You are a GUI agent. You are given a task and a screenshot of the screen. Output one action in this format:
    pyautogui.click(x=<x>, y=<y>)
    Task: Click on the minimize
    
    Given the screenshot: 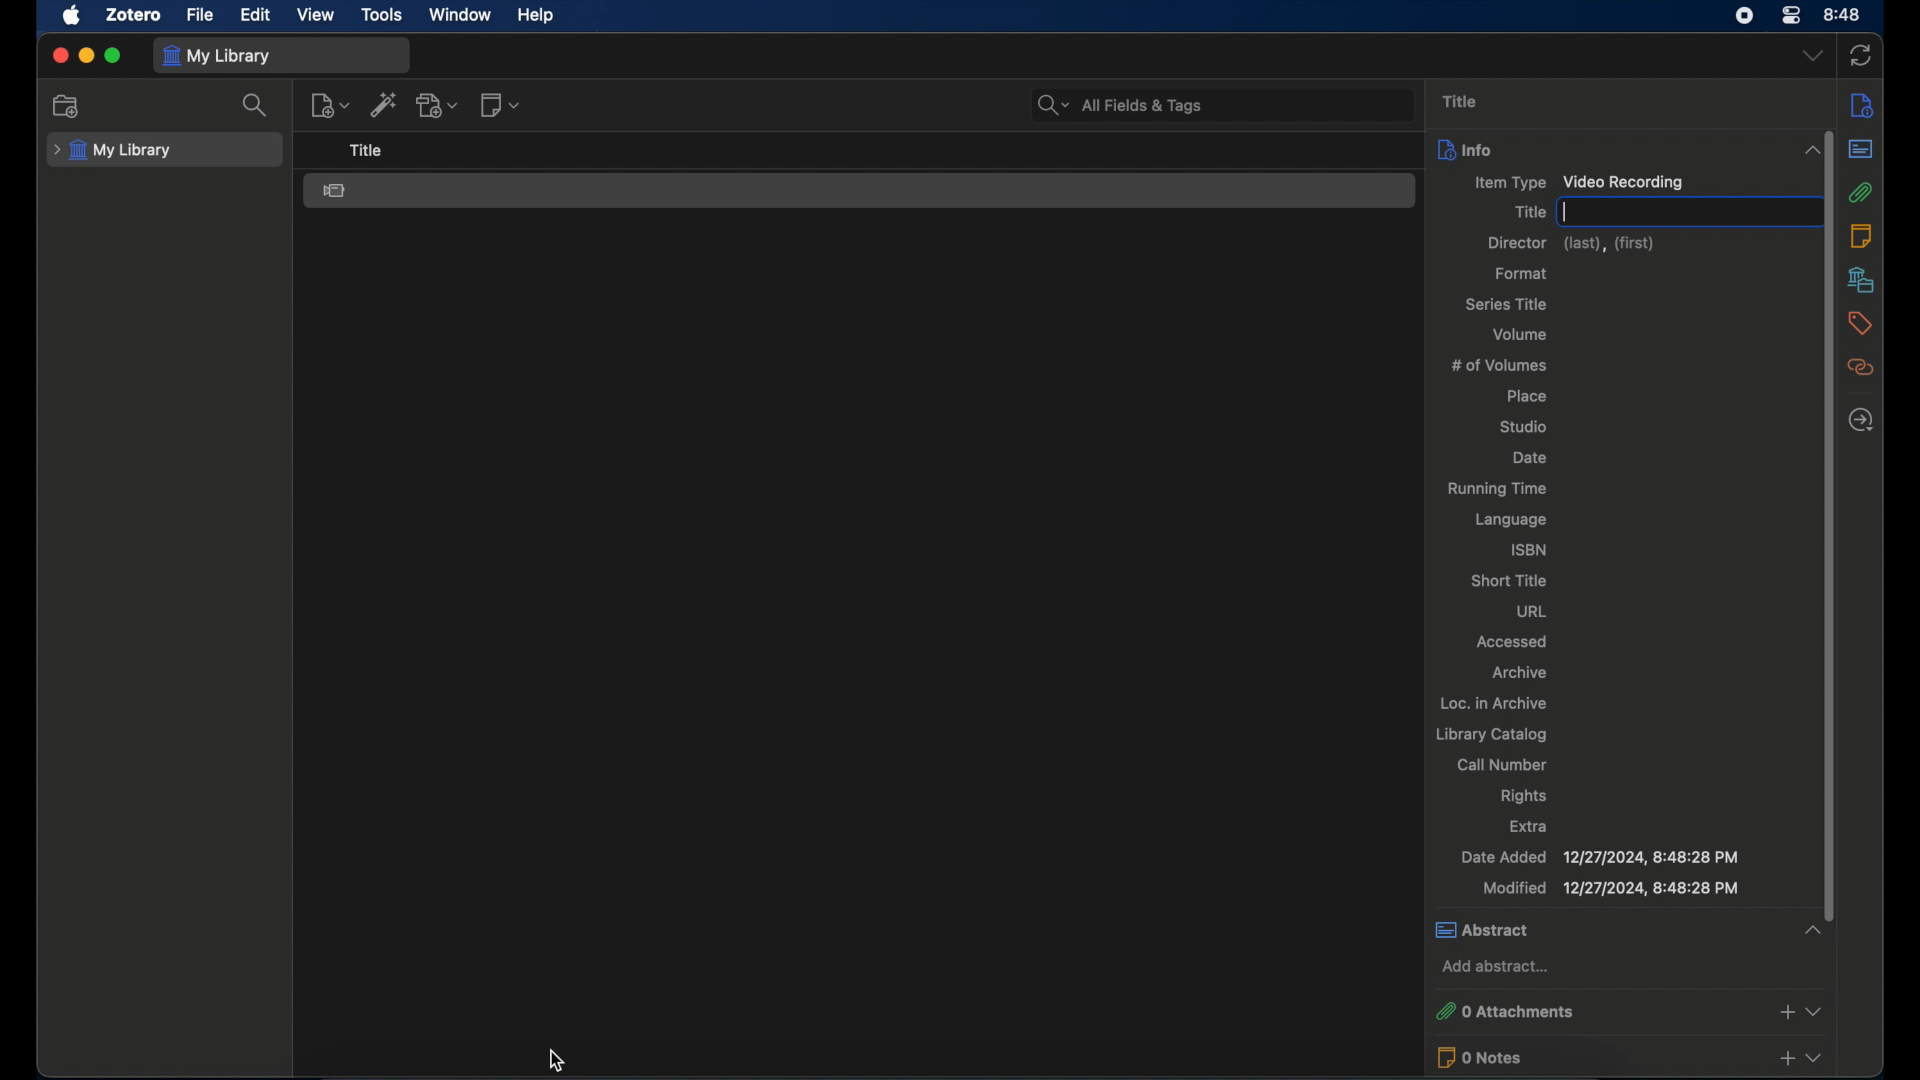 What is the action you would take?
    pyautogui.click(x=86, y=55)
    